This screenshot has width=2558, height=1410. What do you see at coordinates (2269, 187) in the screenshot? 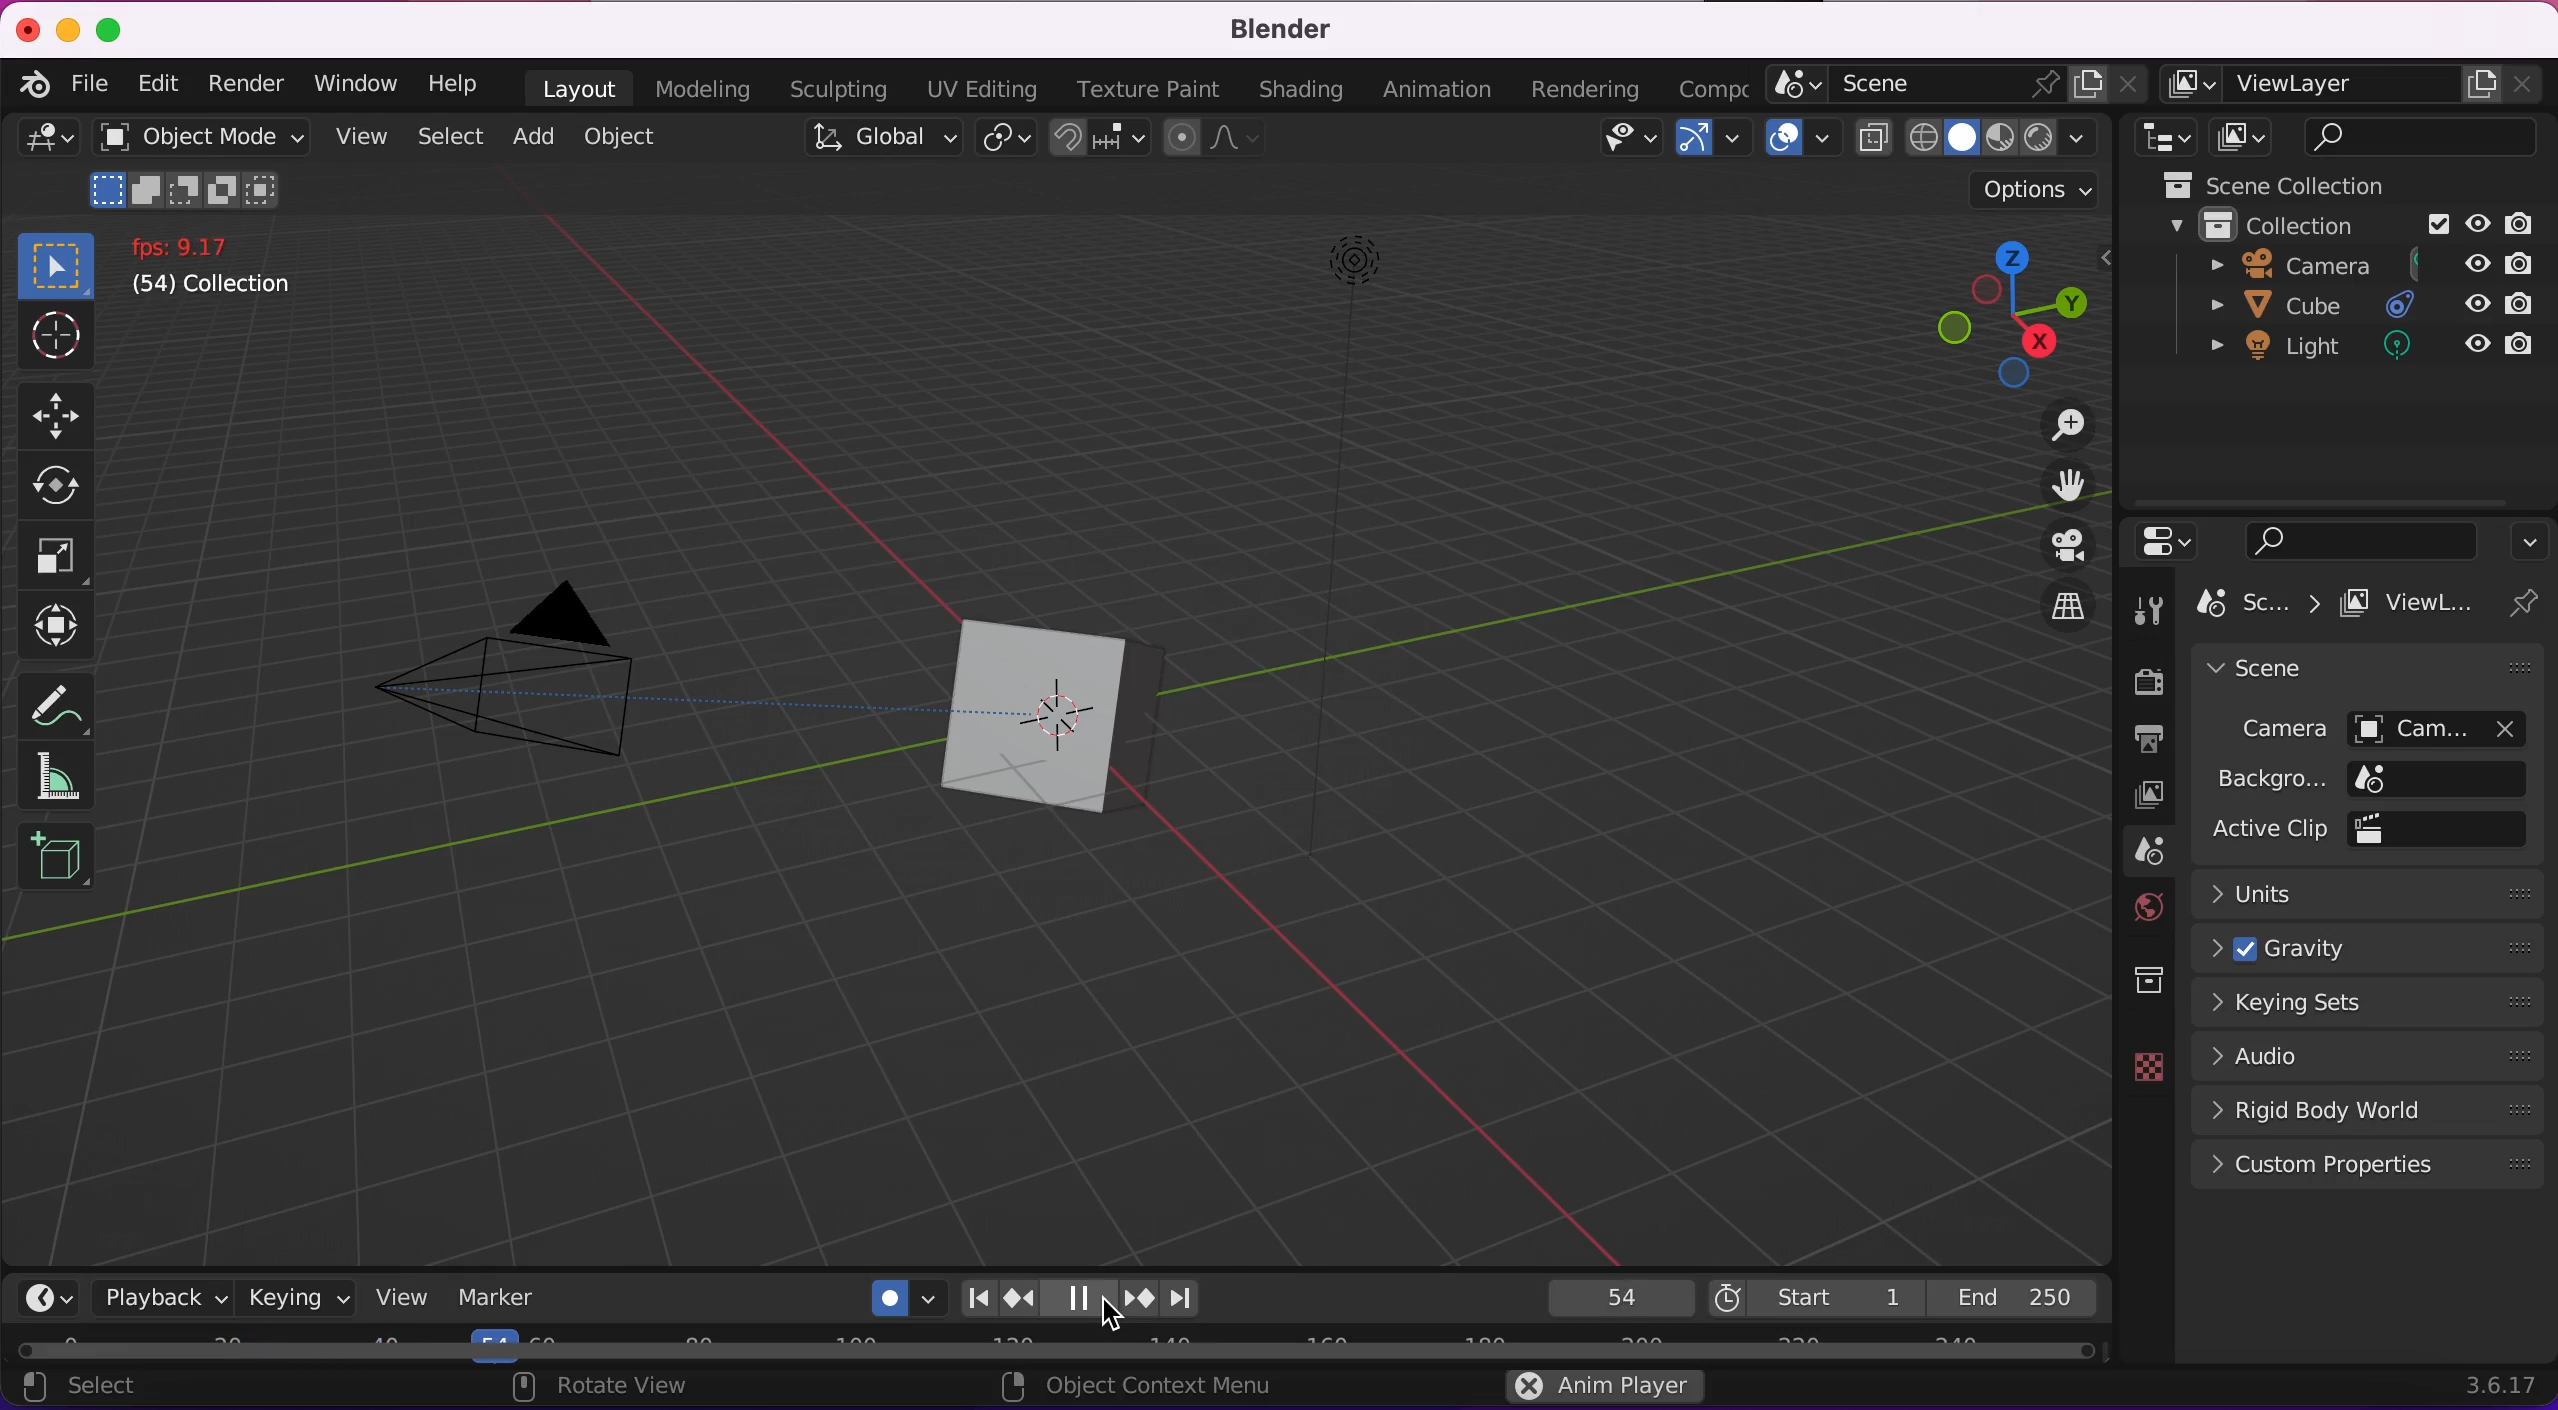
I see `scene collection` at bounding box center [2269, 187].